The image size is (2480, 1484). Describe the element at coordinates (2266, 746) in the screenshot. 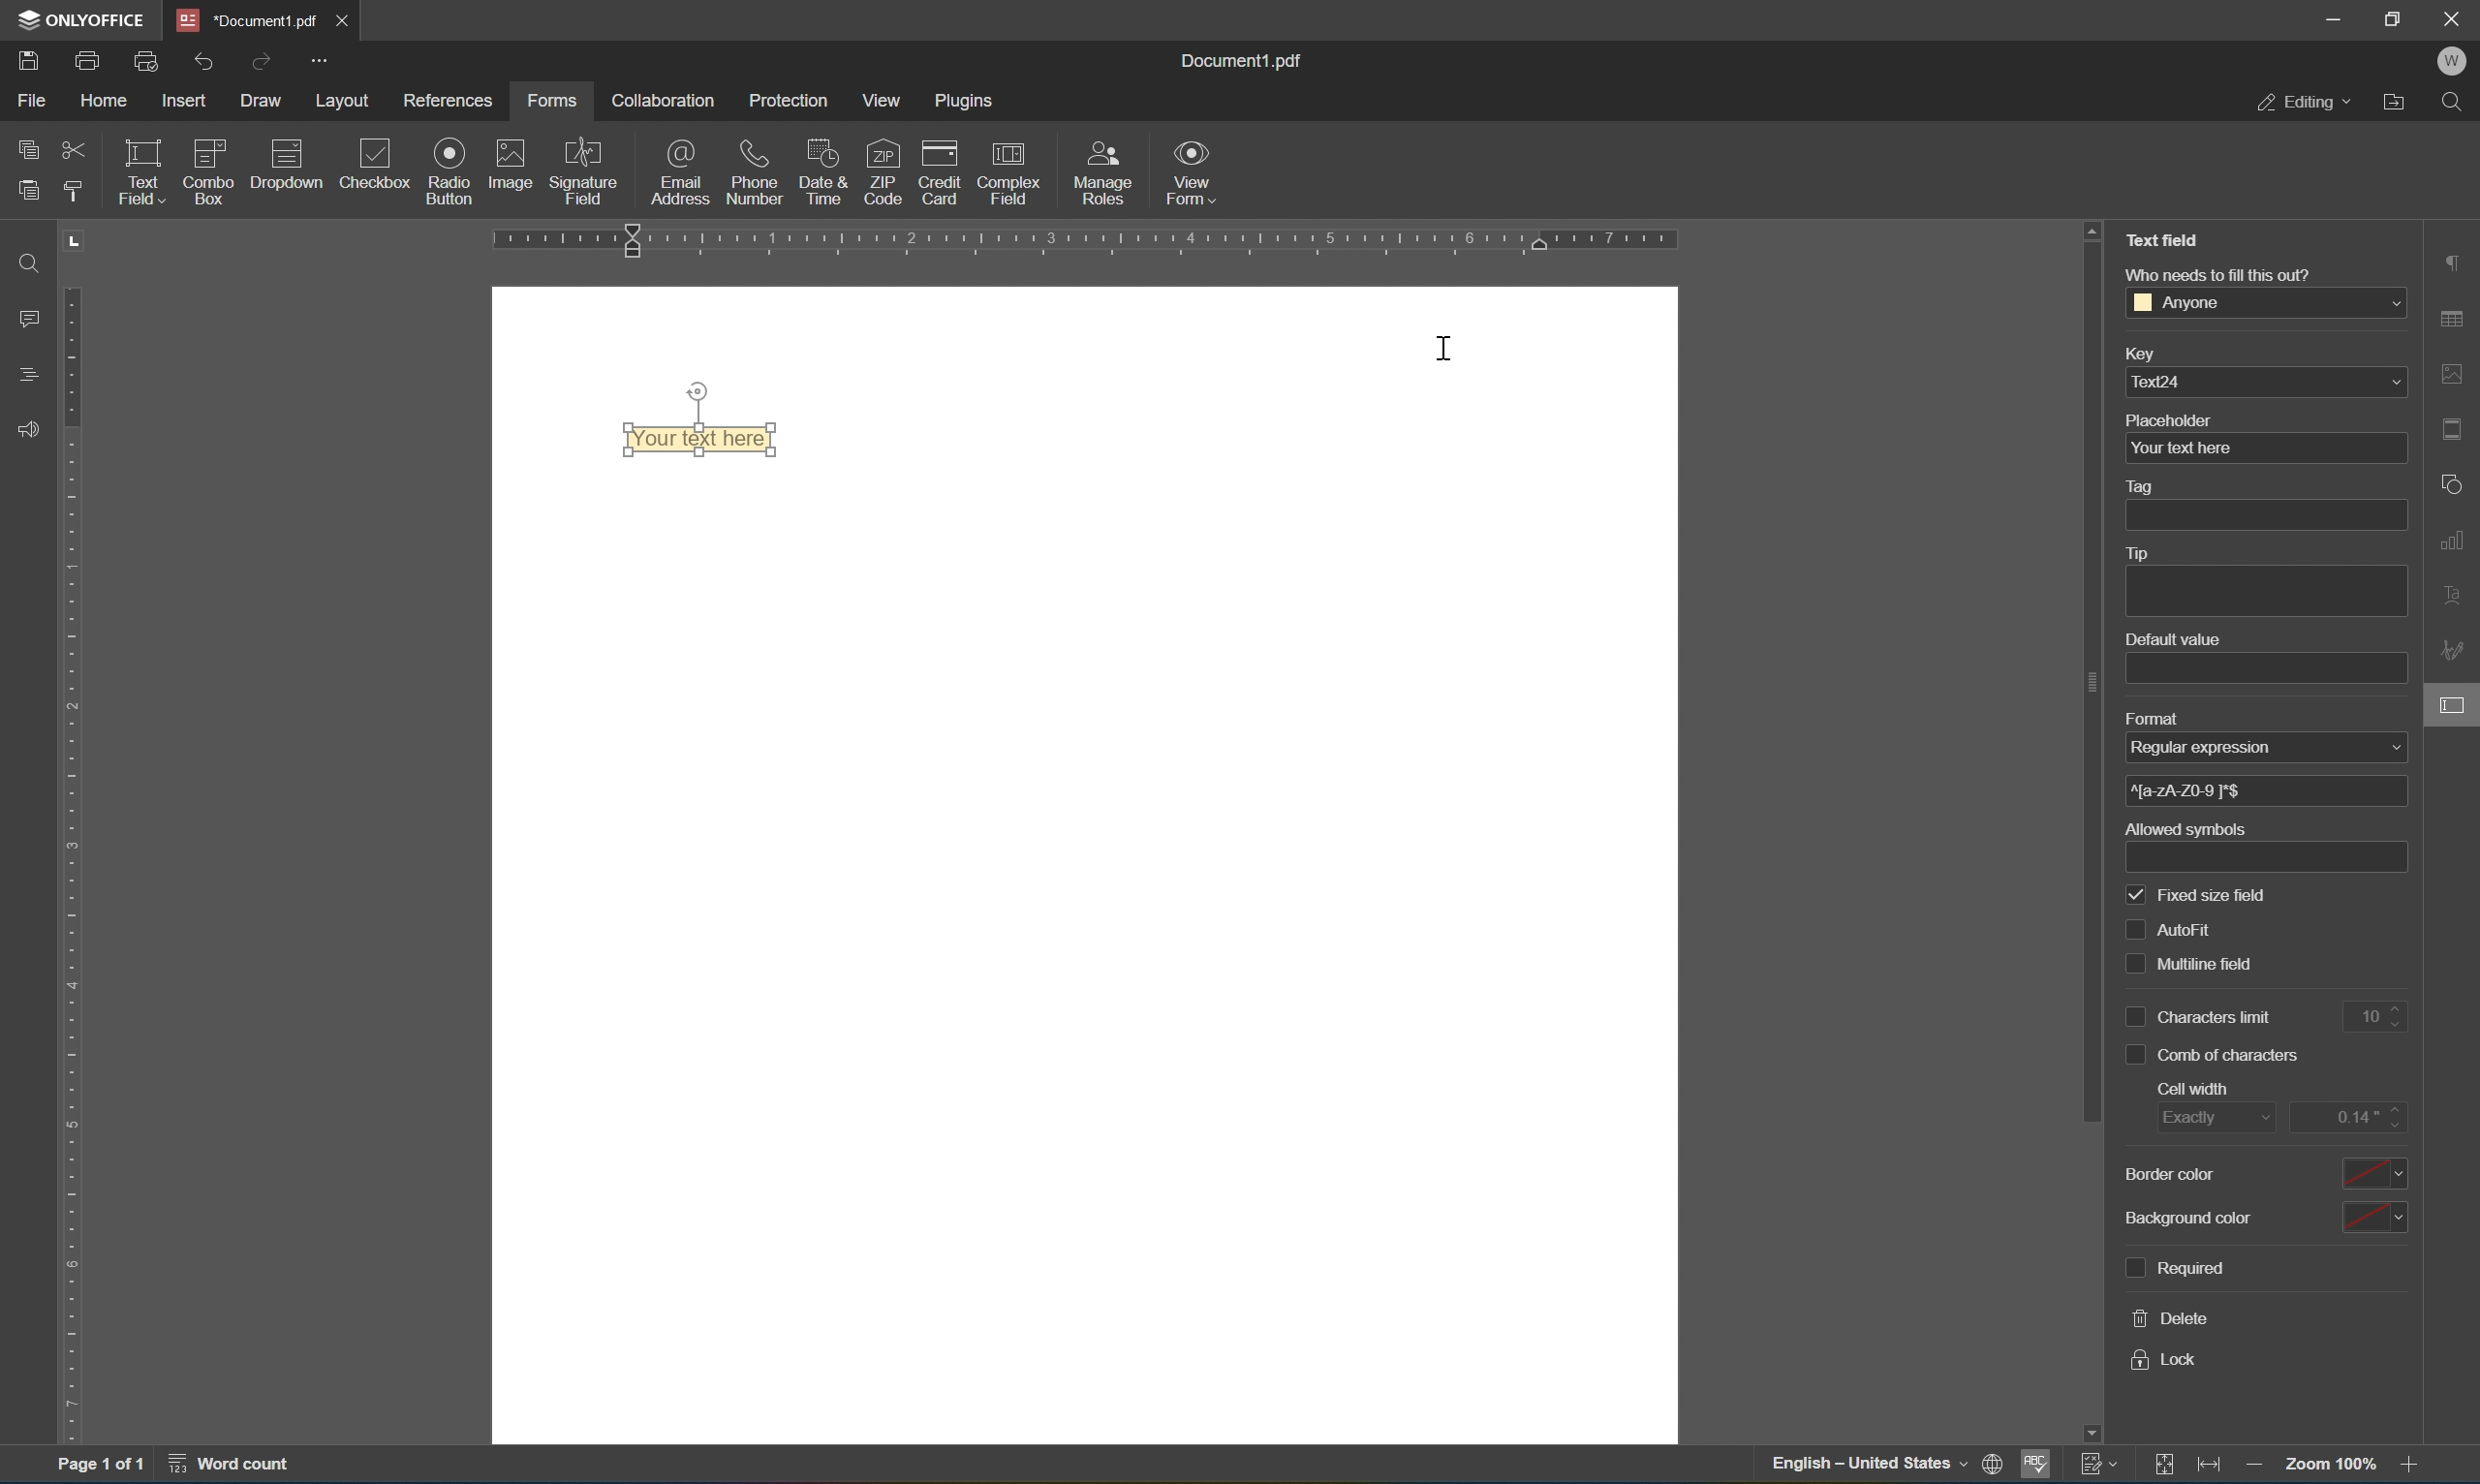

I see `regular expression` at that location.